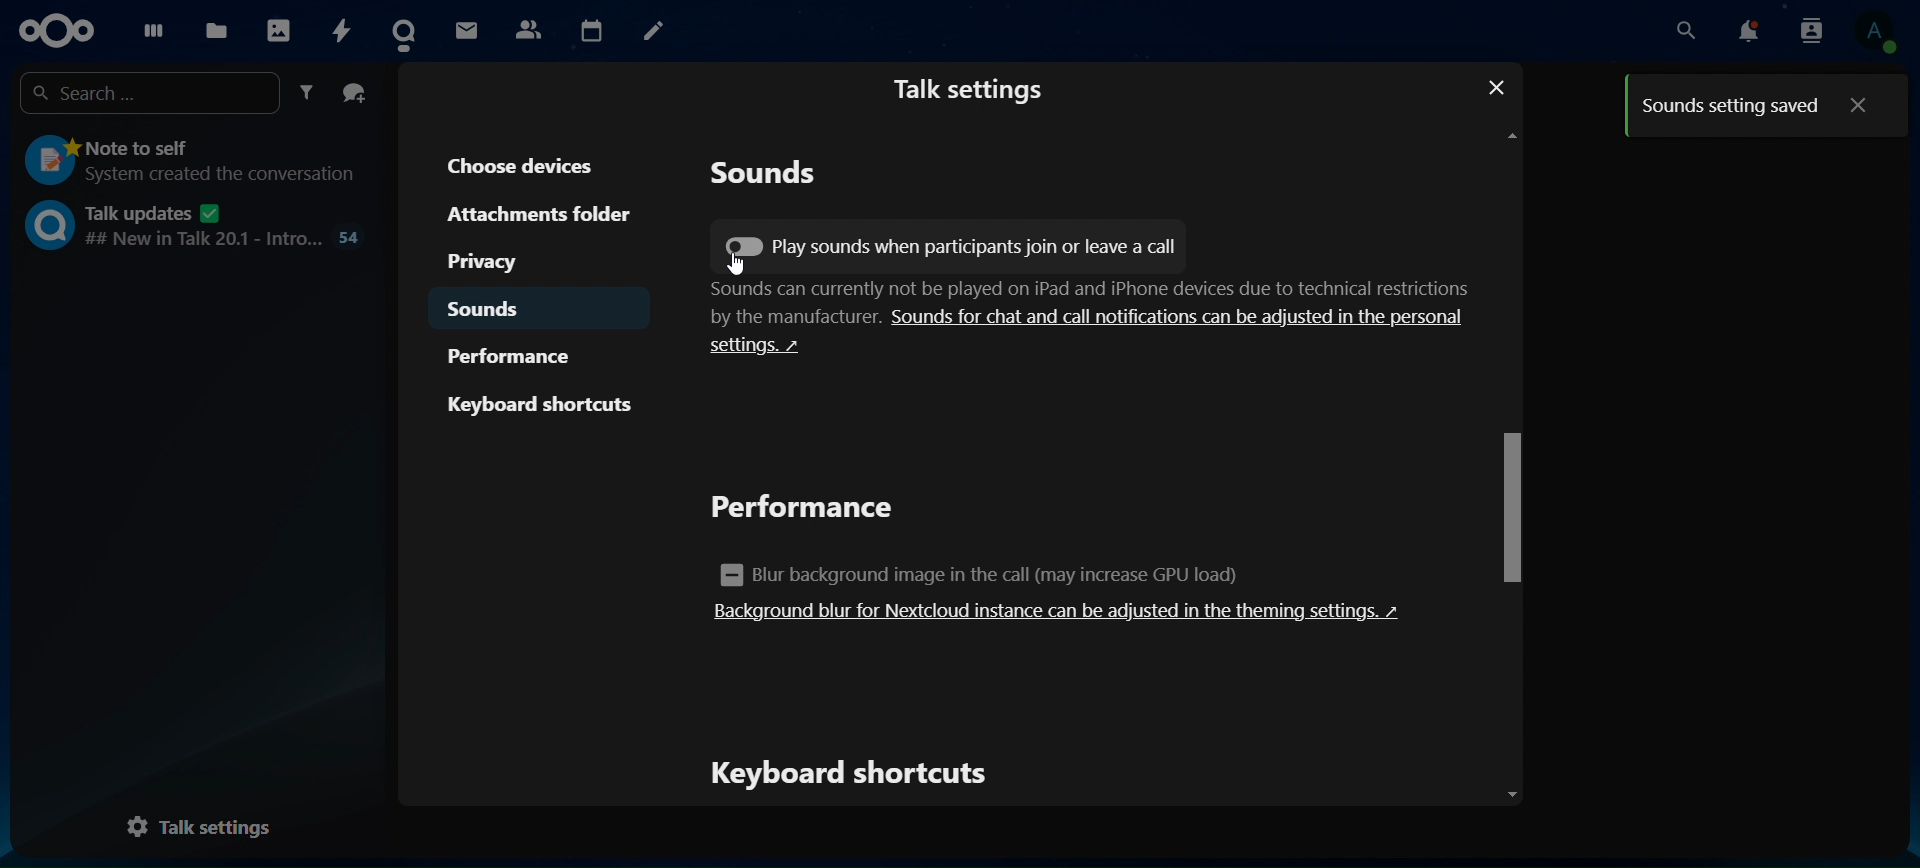 The image size is (1920, 868). I want to click on Sounds for chat and call notifications can be adjusted in the personal, so click(1182, 317).